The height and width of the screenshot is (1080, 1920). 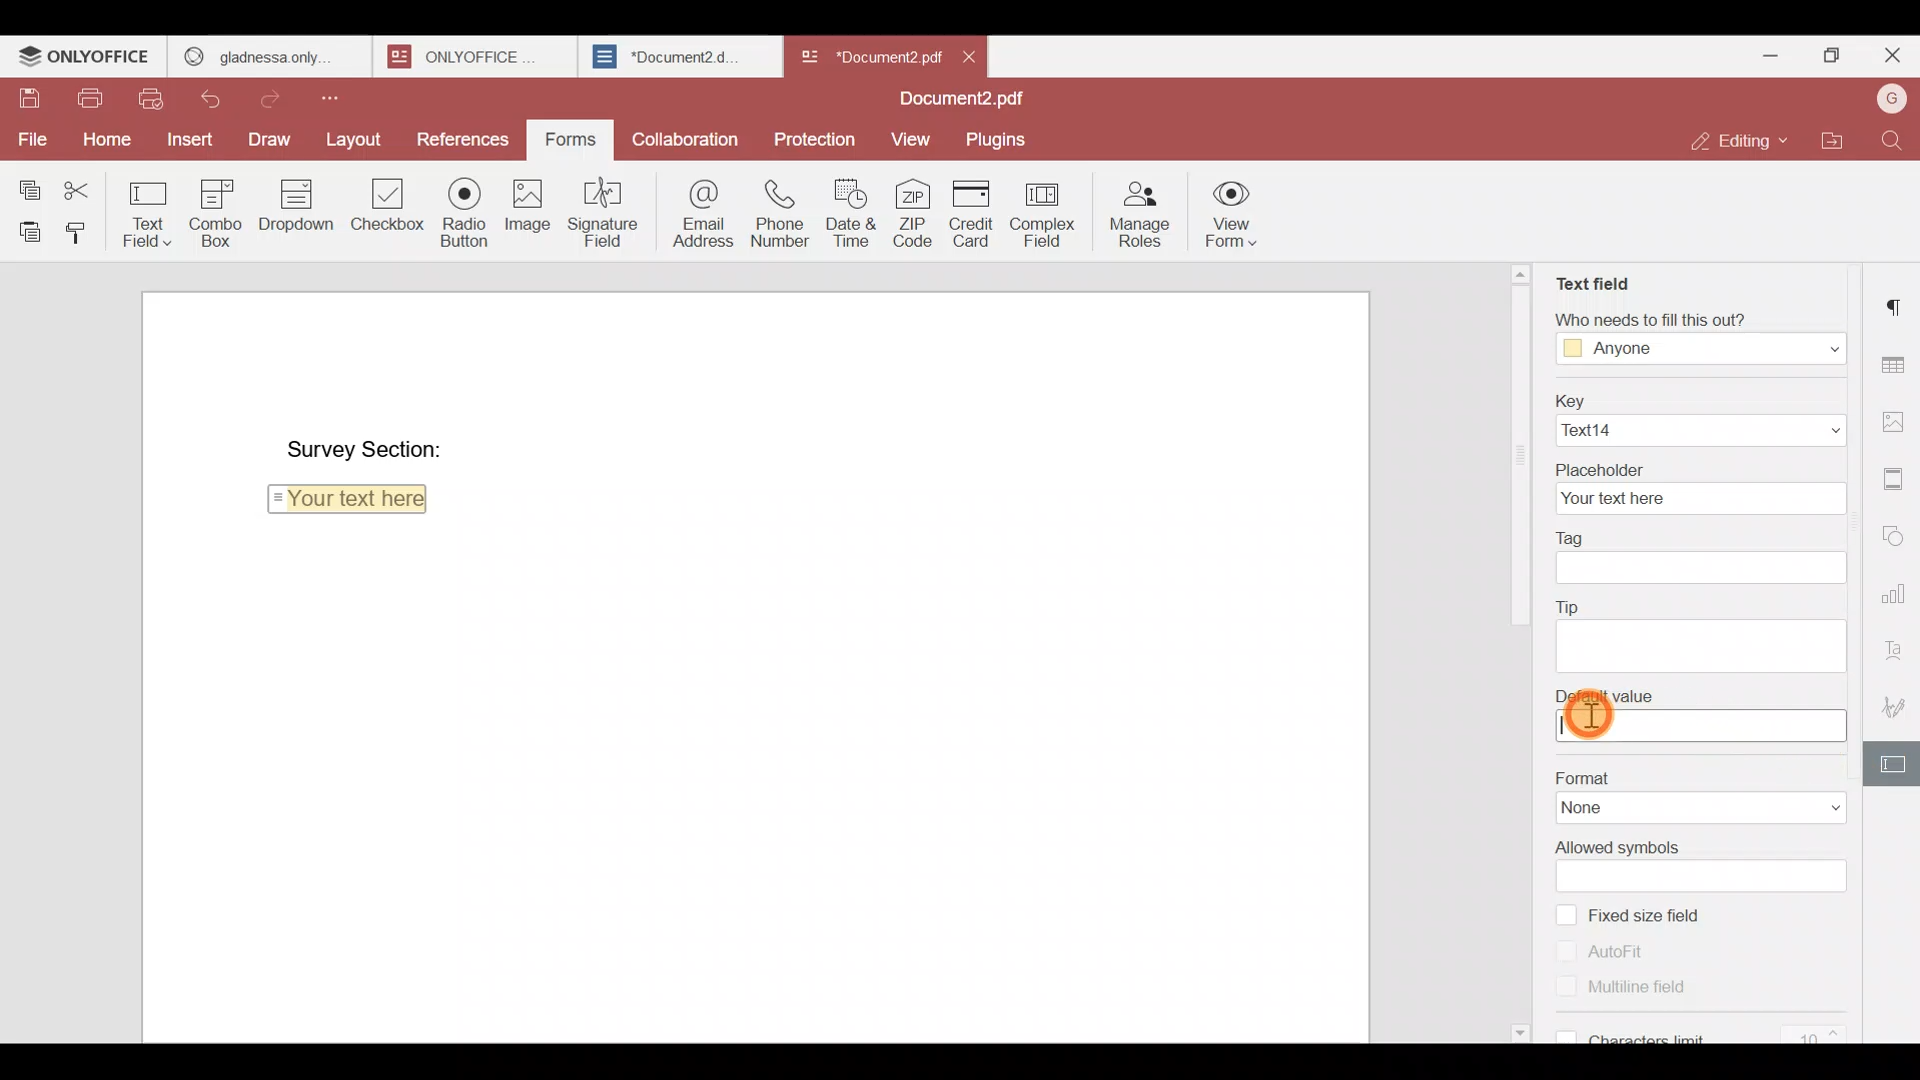 I want to click on Manage roles, so click(x=1140, y=211).